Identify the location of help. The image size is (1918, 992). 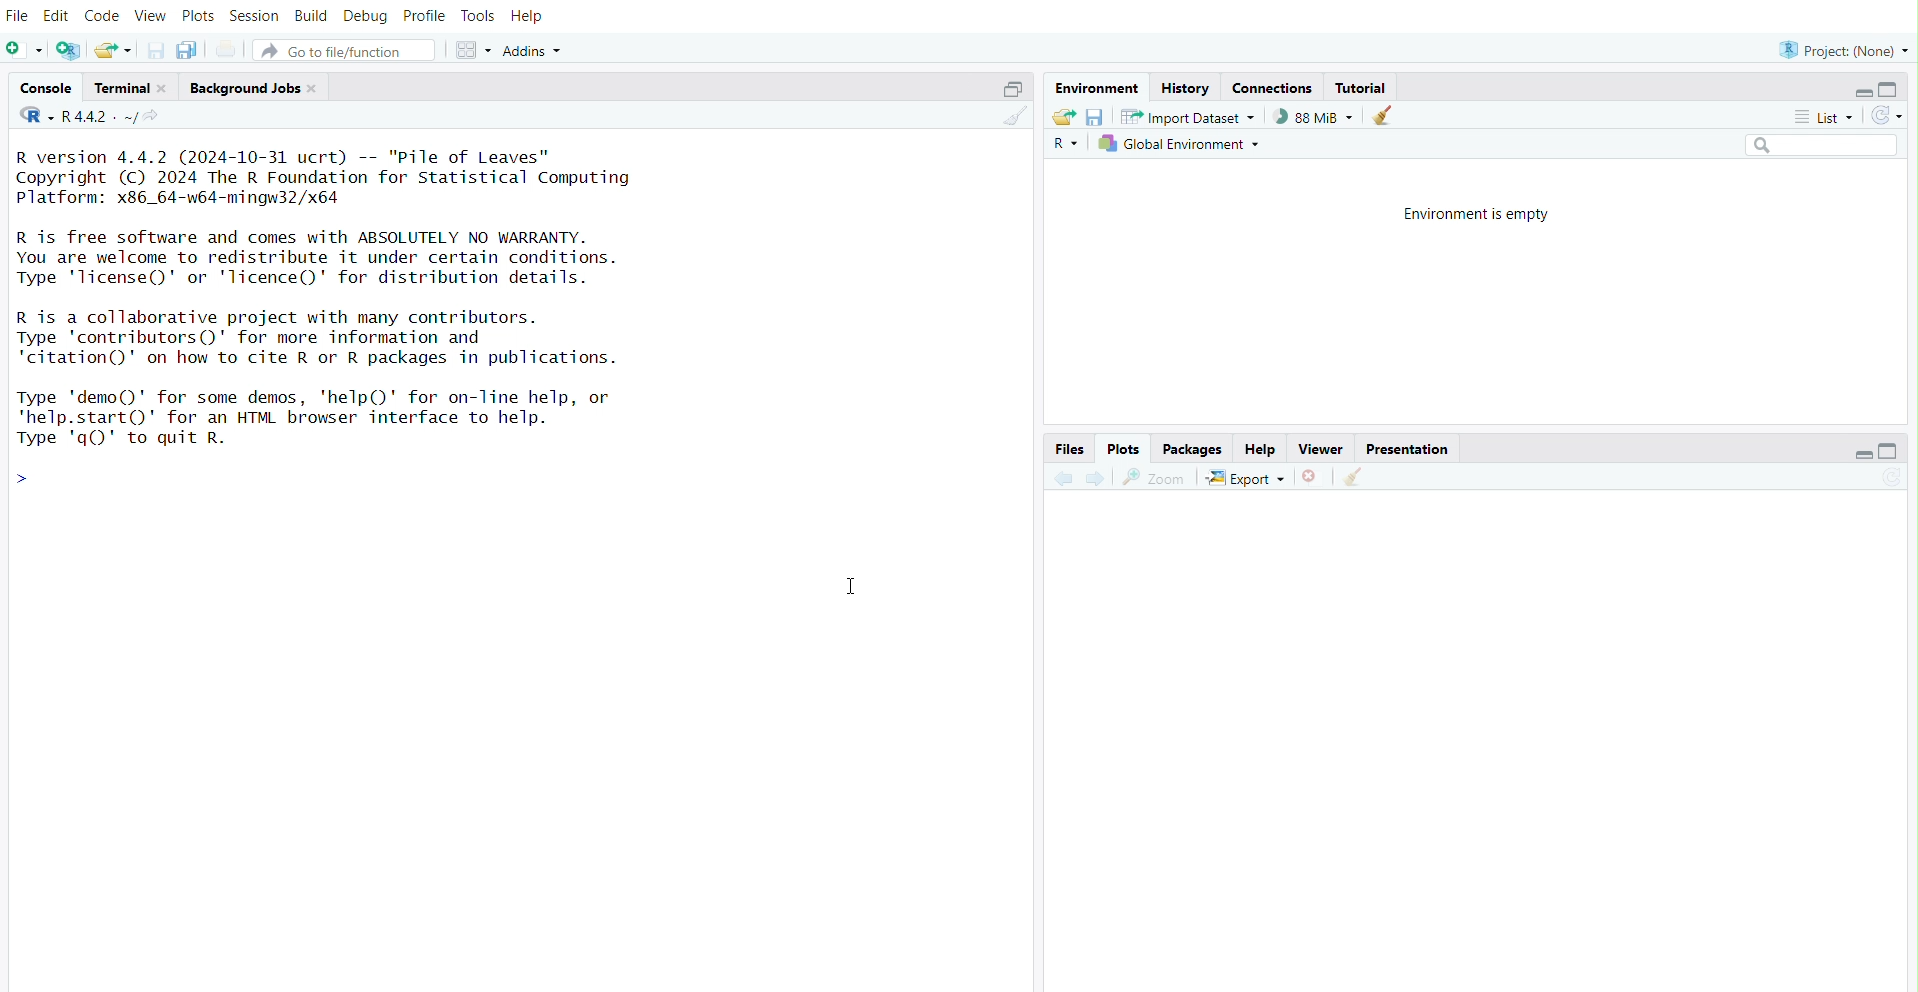
(530, 13).